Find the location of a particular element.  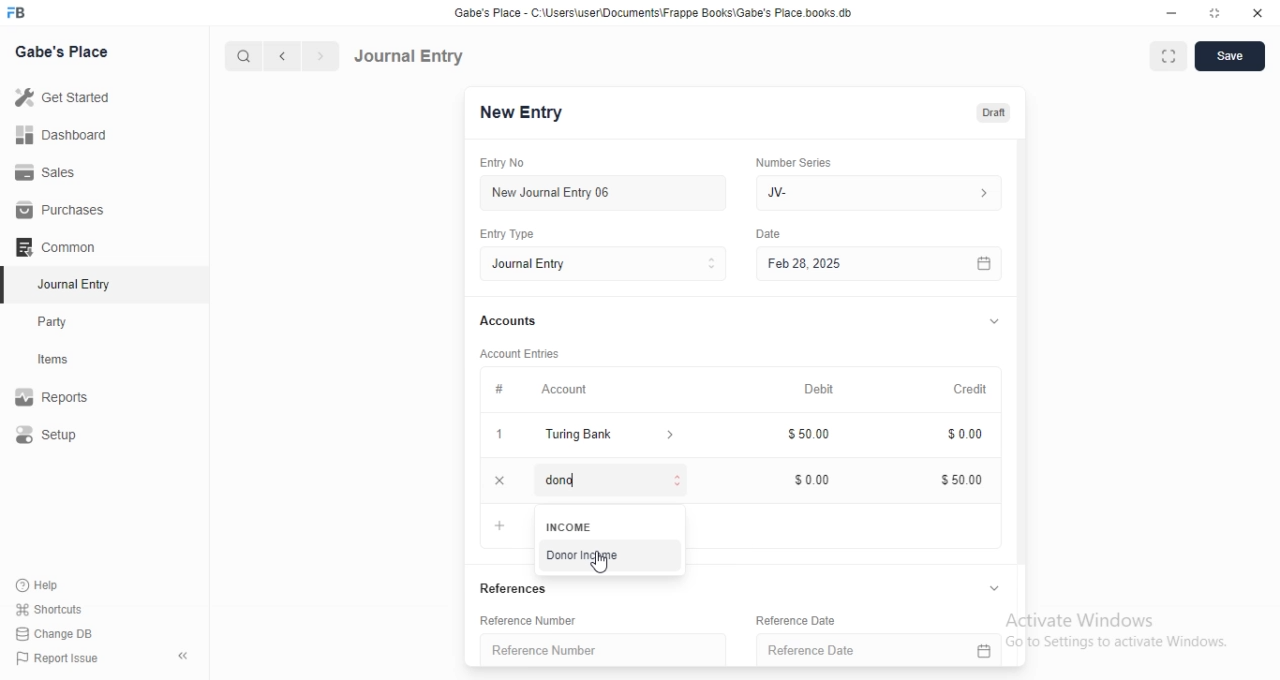

Add Row is located at coordinates (568, 480).